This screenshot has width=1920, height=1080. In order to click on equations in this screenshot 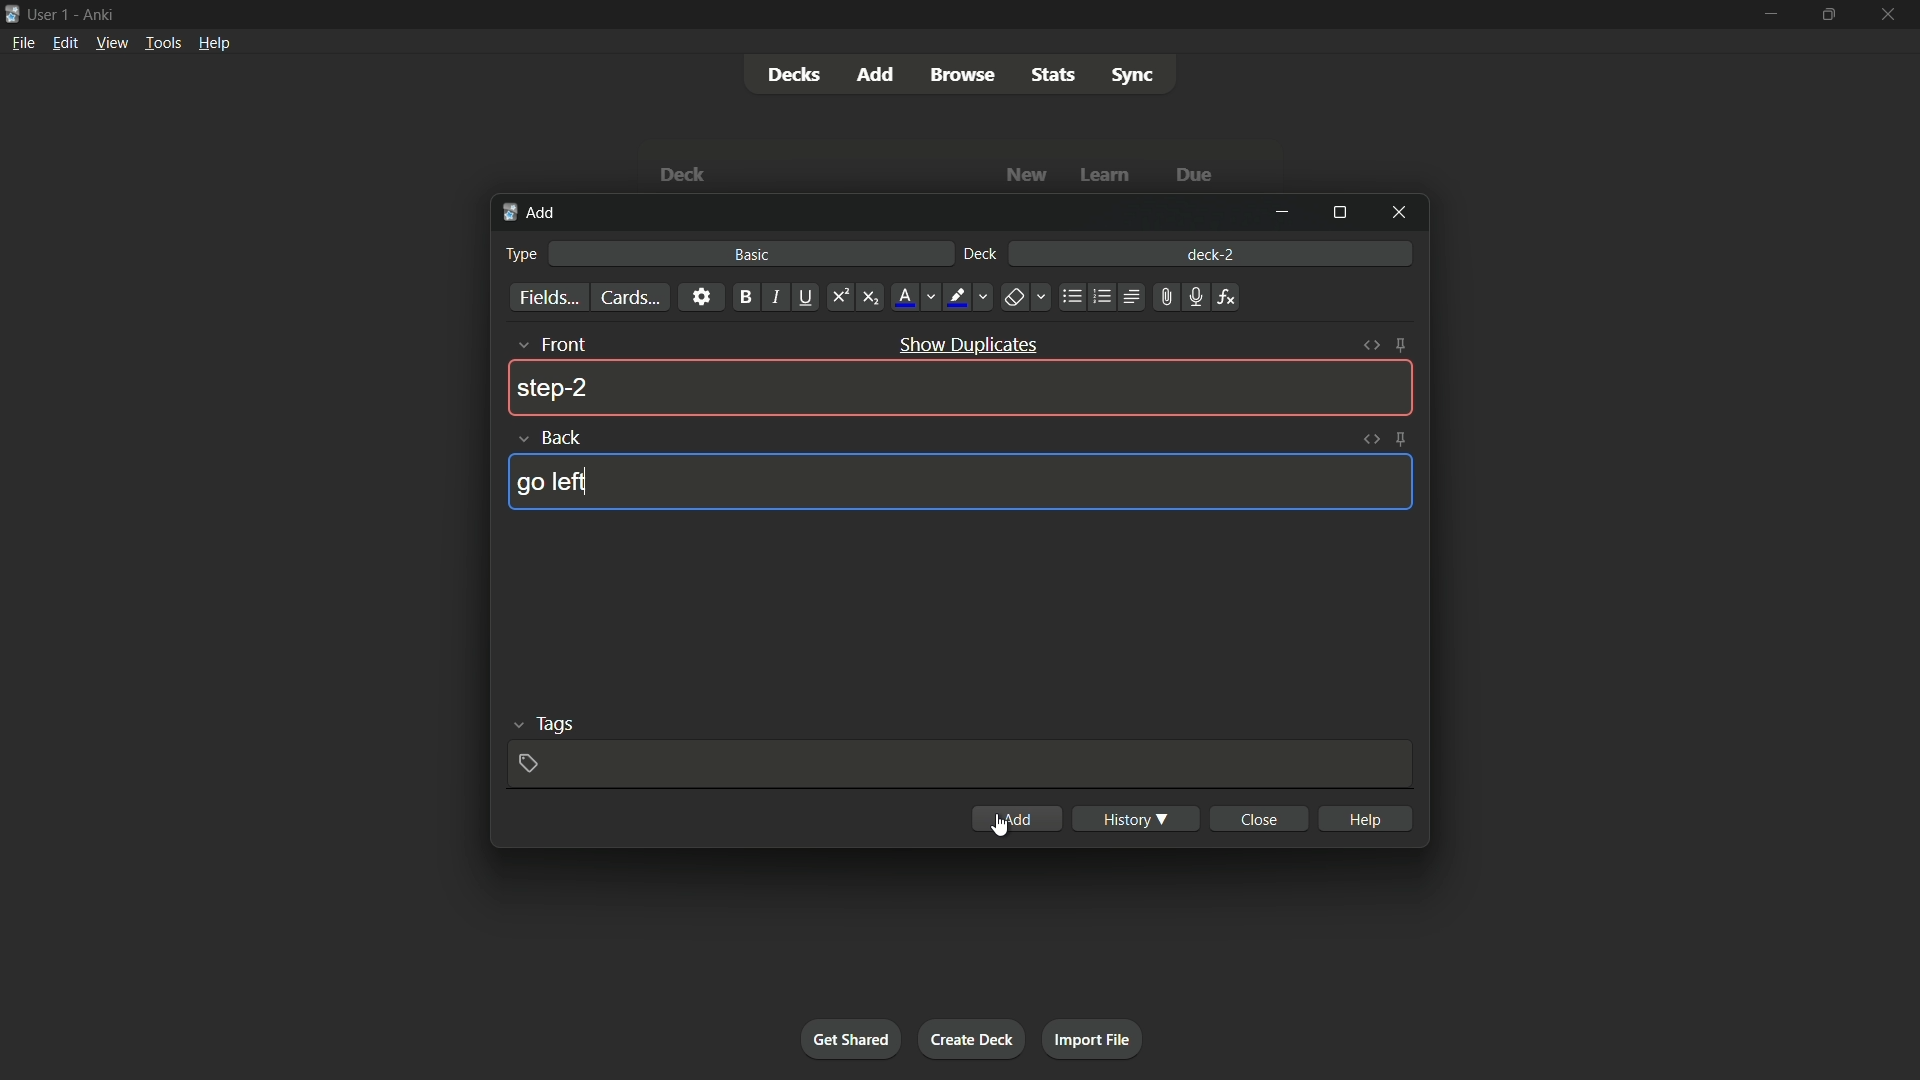, I will do `click(1229, 298)`.